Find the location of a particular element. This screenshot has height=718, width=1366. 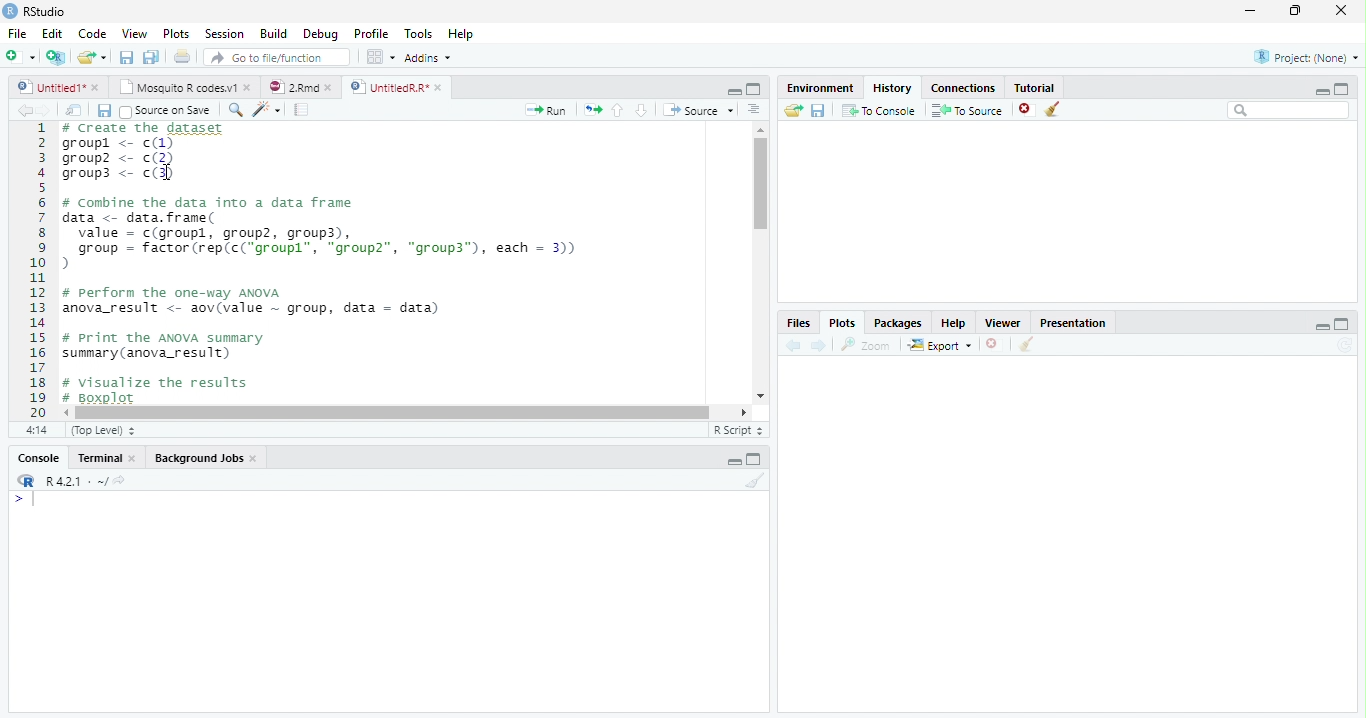

Presentation is located at coordinates (1081, 321).